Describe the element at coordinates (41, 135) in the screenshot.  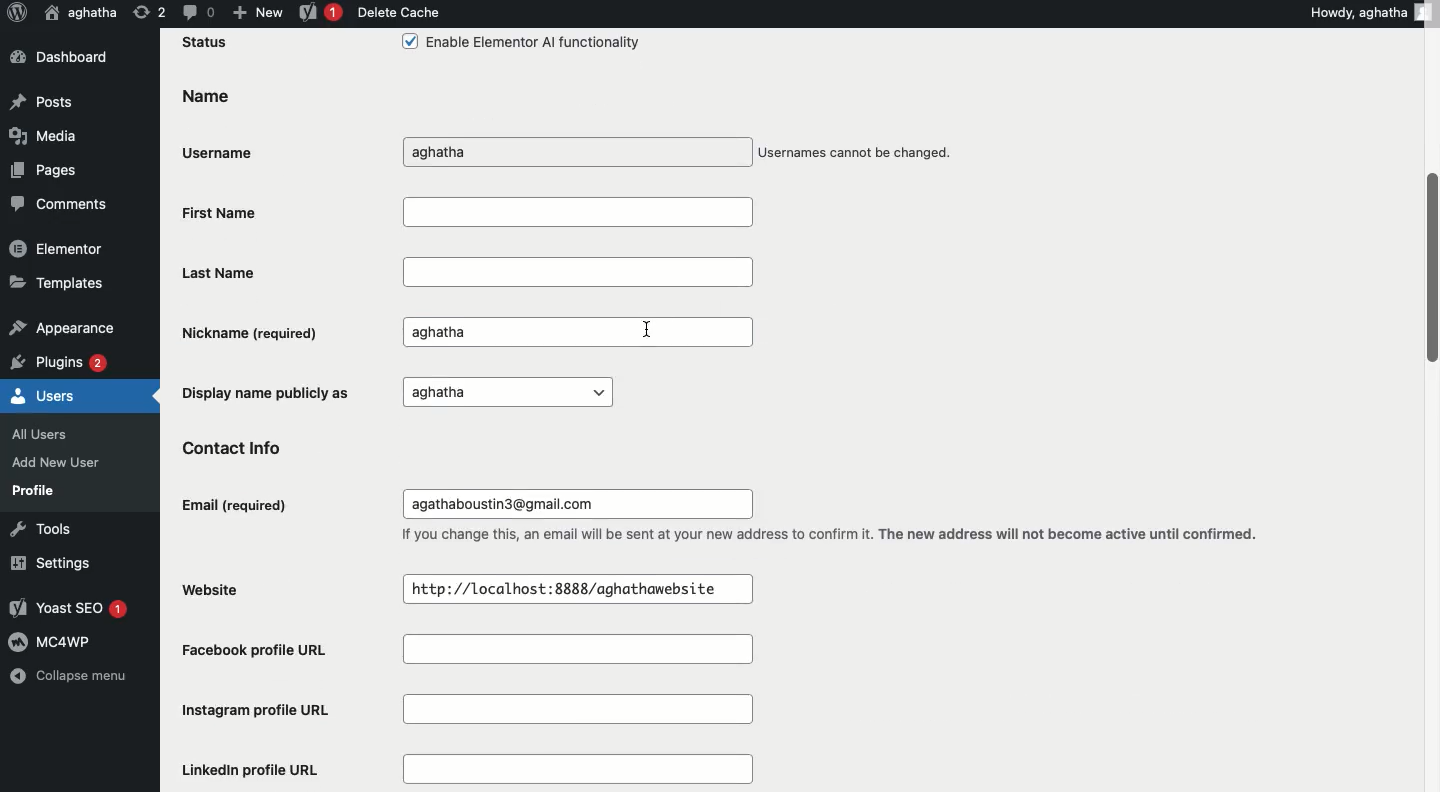
I see `Media` at that location.